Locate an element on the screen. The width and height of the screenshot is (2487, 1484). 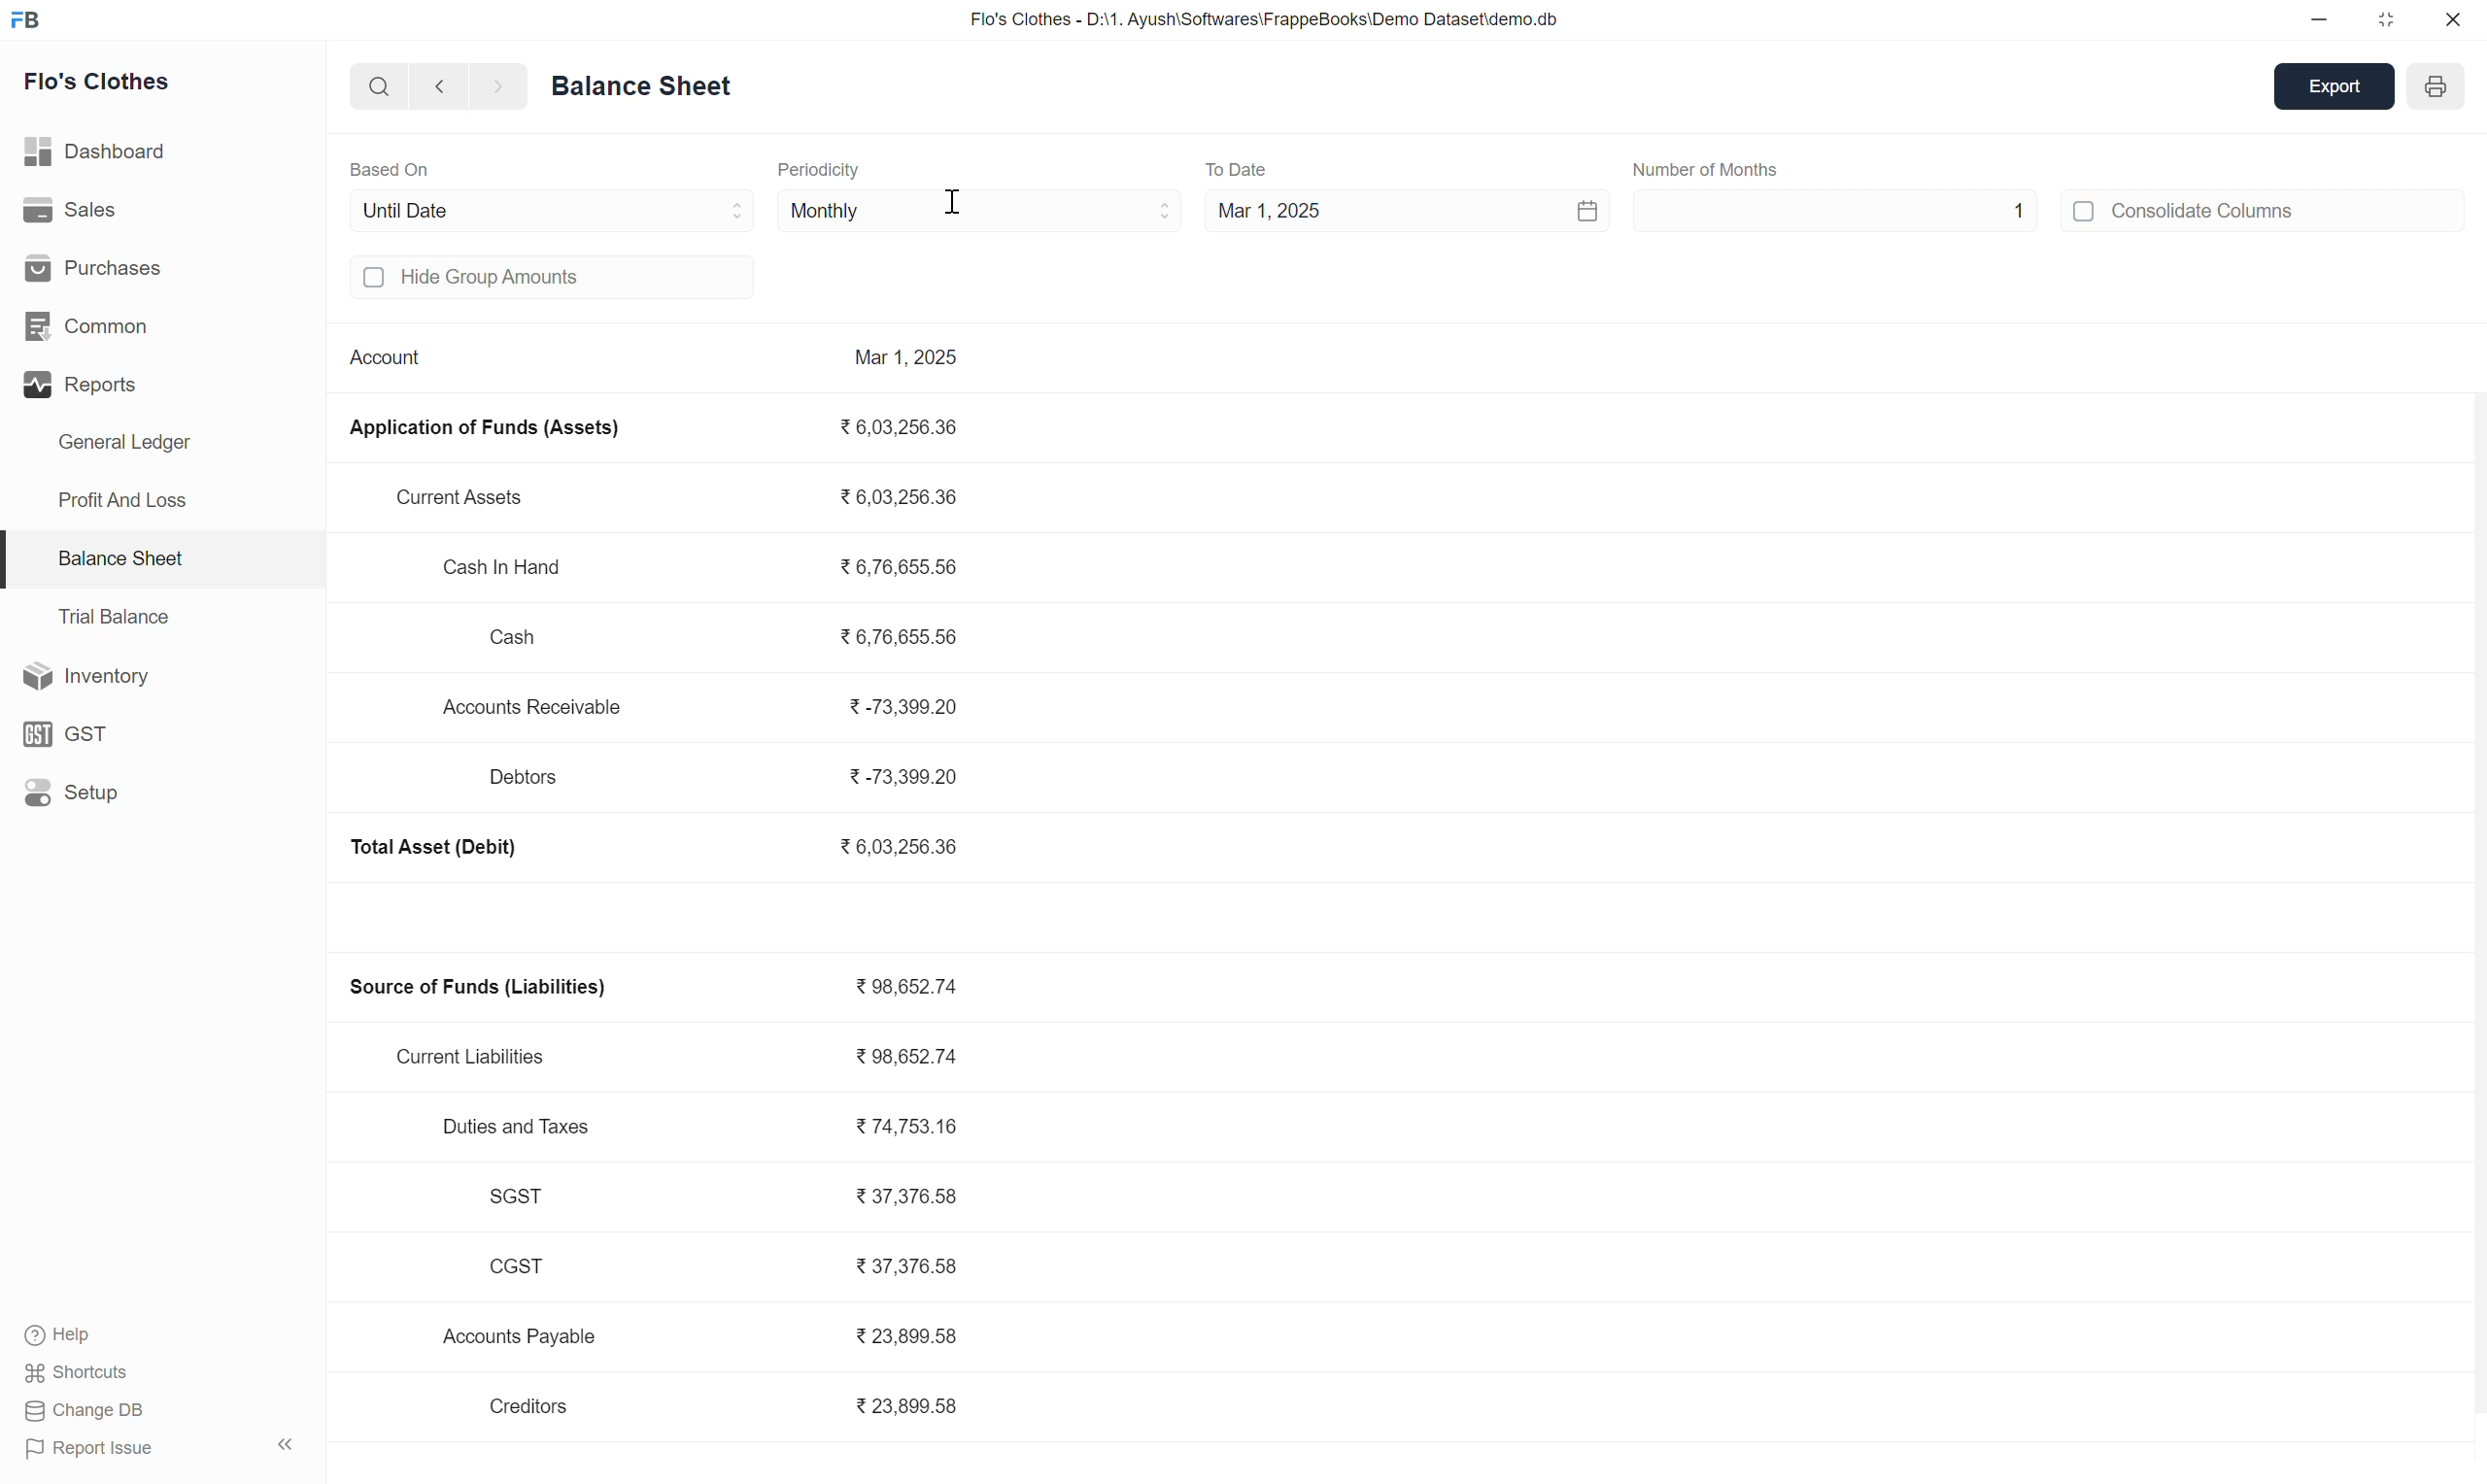
off is located at coordinates (377, 280).